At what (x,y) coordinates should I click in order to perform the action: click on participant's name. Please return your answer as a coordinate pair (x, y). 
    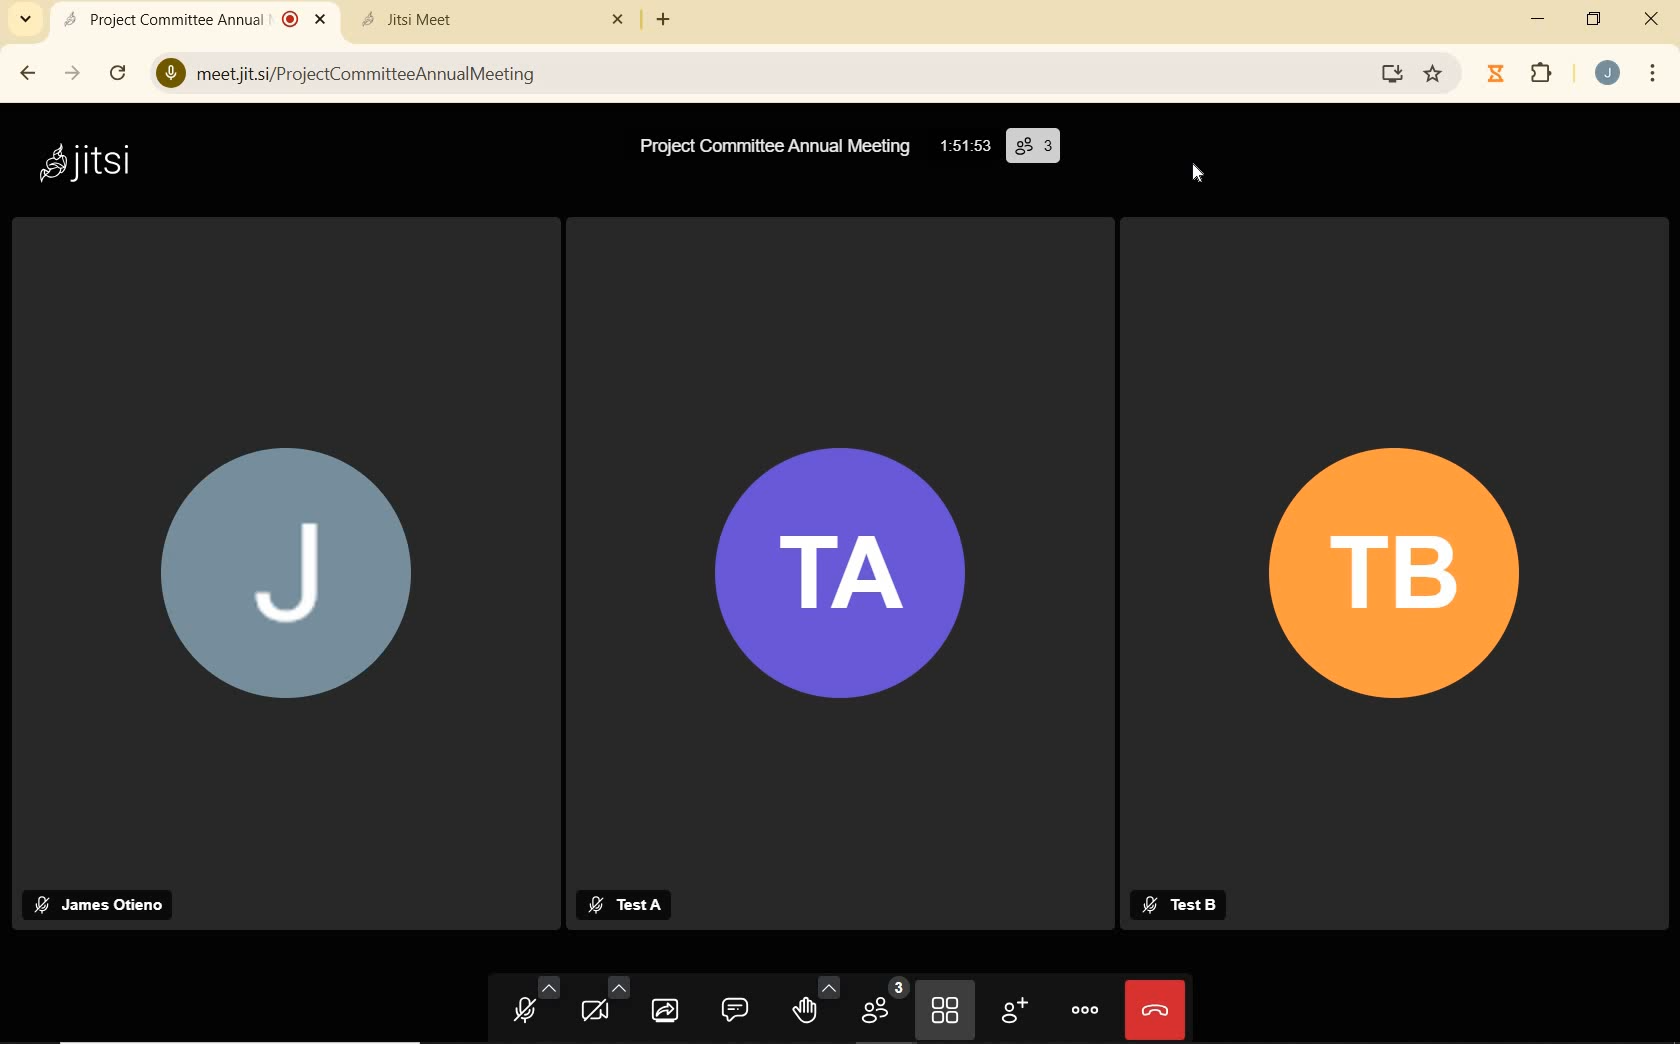
    Looking at the image, I should click on (1195, 903).